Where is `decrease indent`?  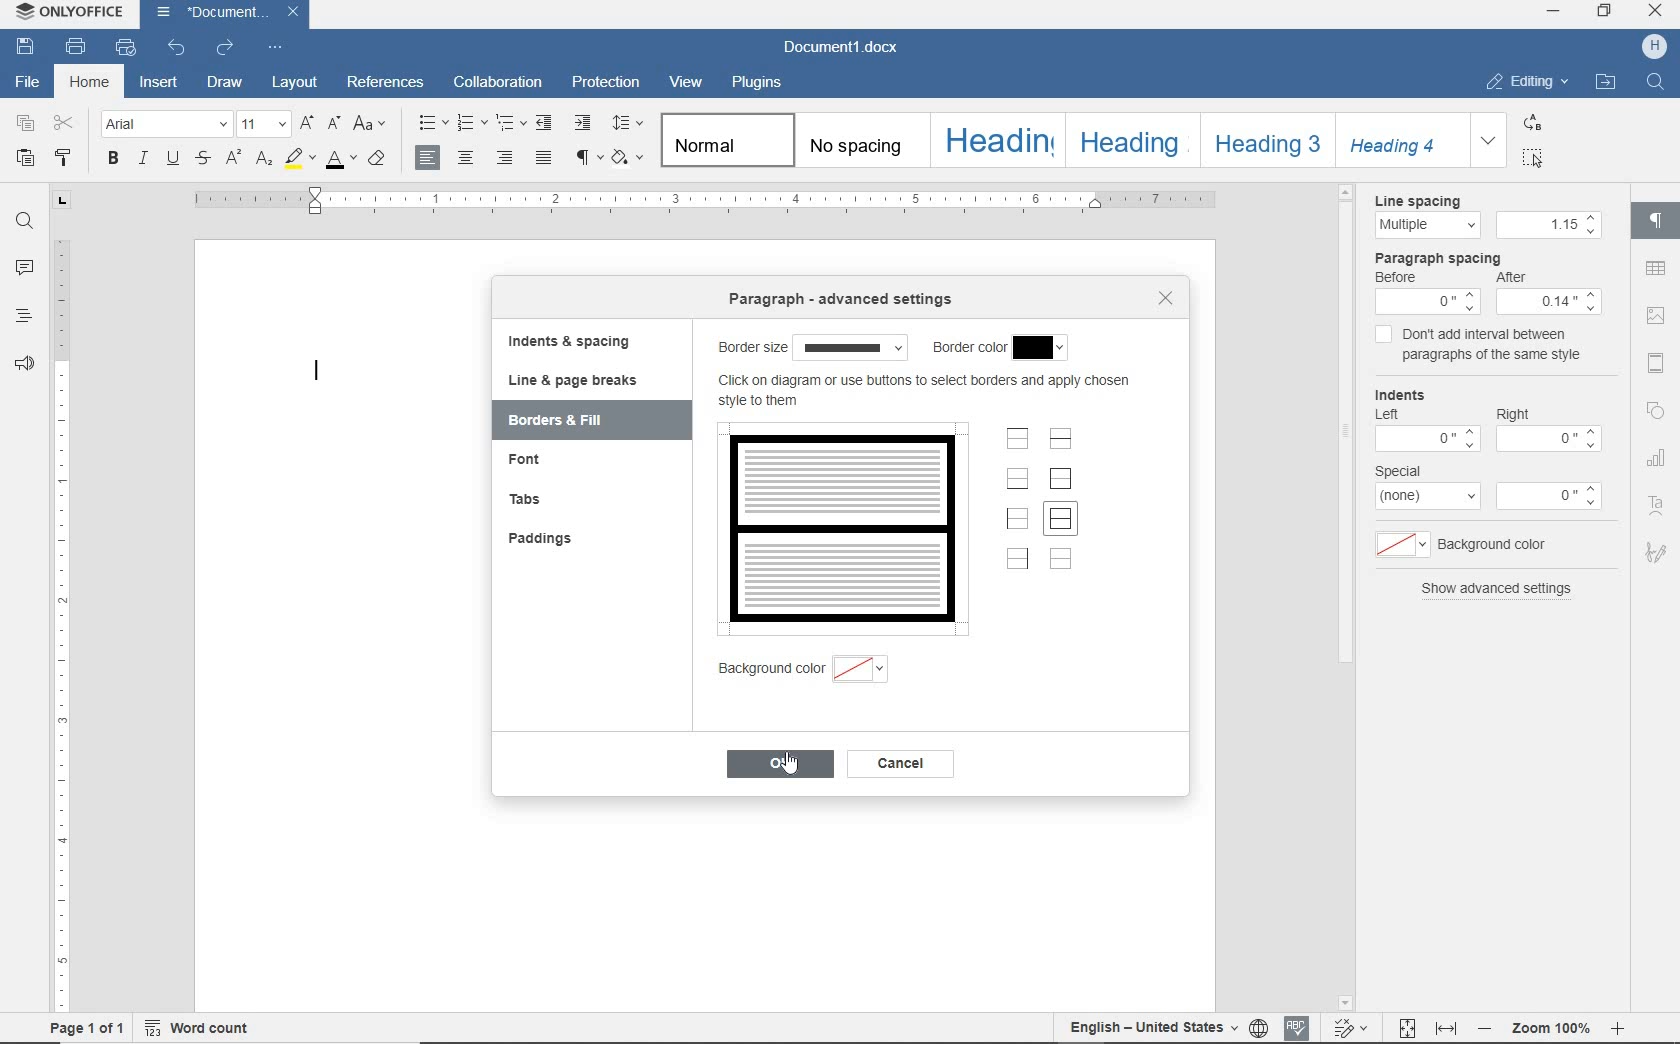
decrease indent is located at coordinates (547, 122).